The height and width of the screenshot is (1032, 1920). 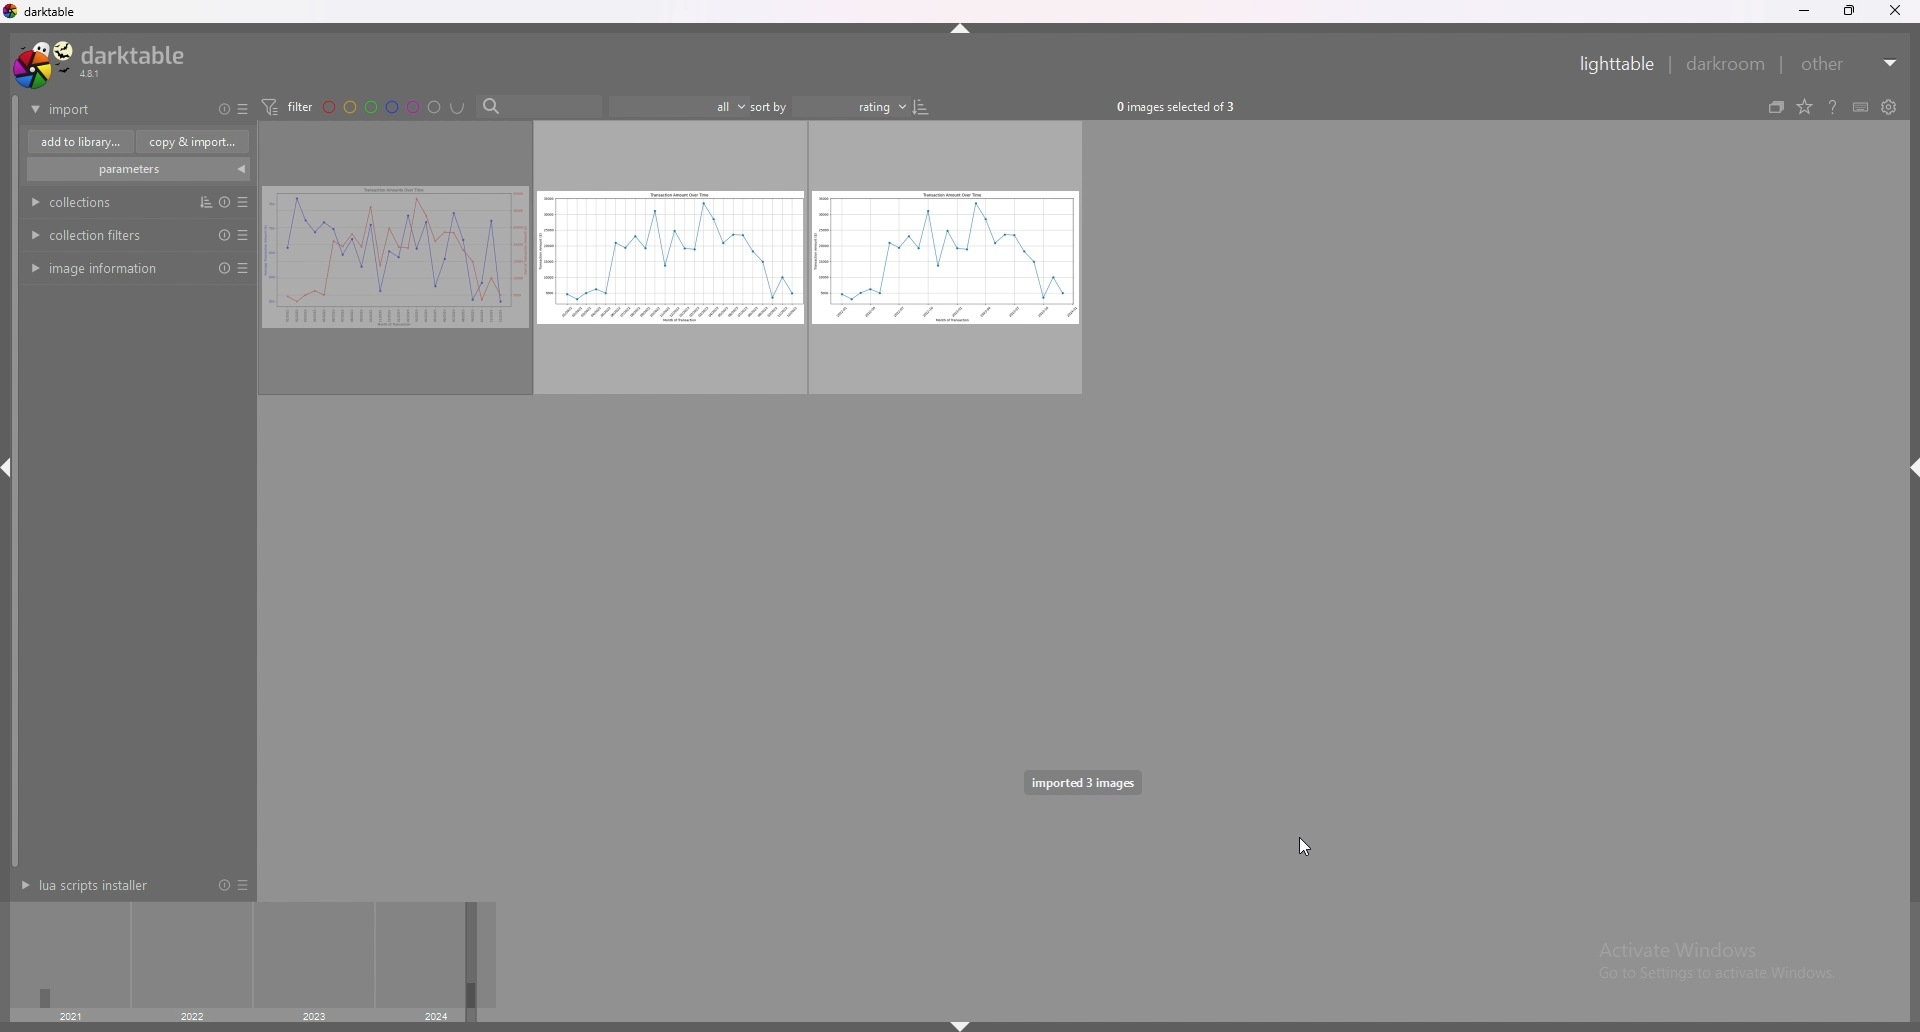 What do you see at coordinates (134, 169) in the screenshot?
I see `parameters` at bounding box center [134, 169].